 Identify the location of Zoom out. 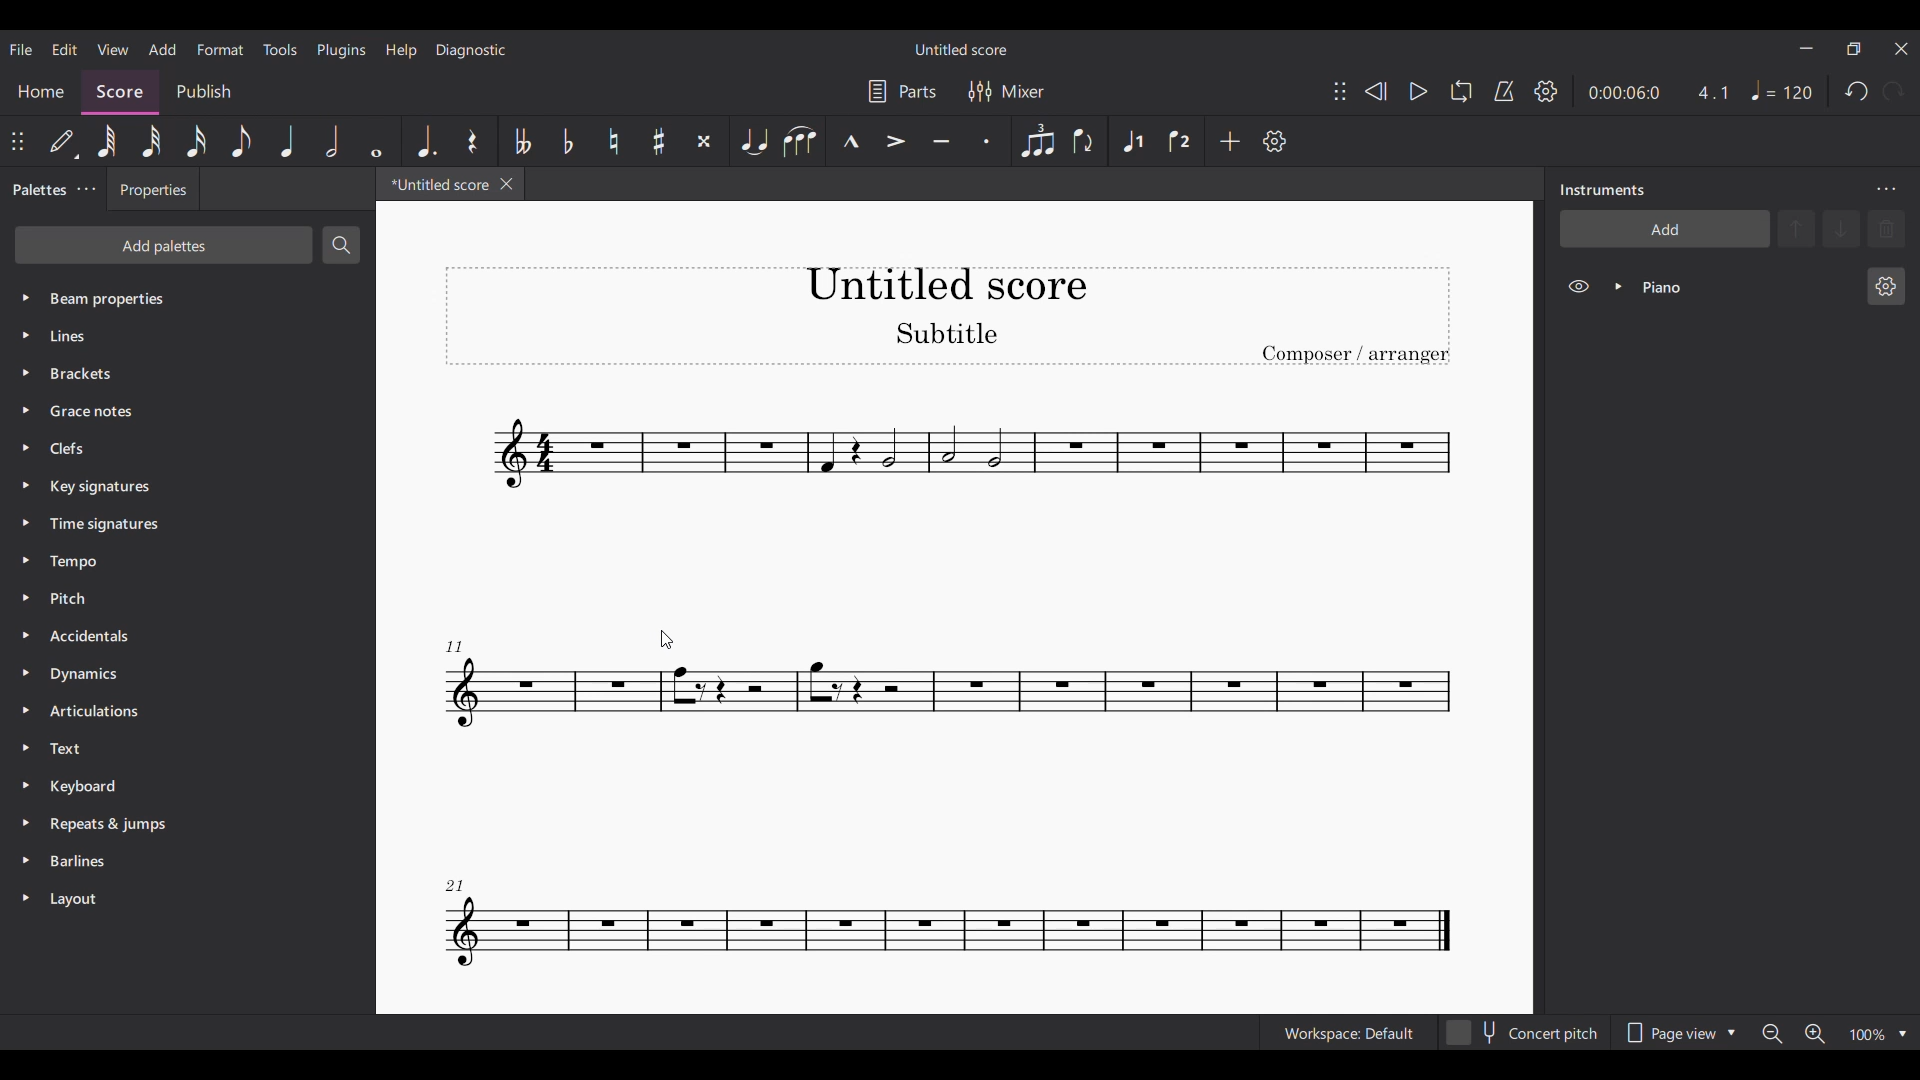
(1773, 1034).